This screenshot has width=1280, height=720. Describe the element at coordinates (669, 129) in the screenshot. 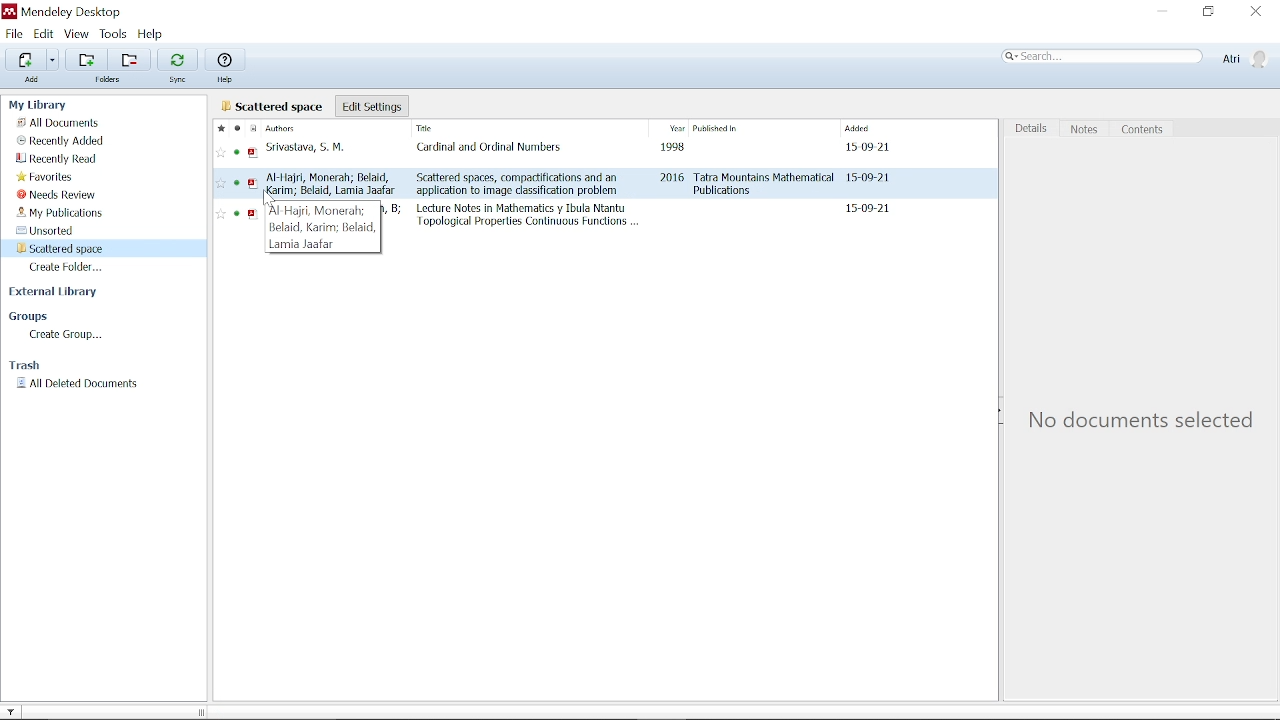

I see `Year` at that location.